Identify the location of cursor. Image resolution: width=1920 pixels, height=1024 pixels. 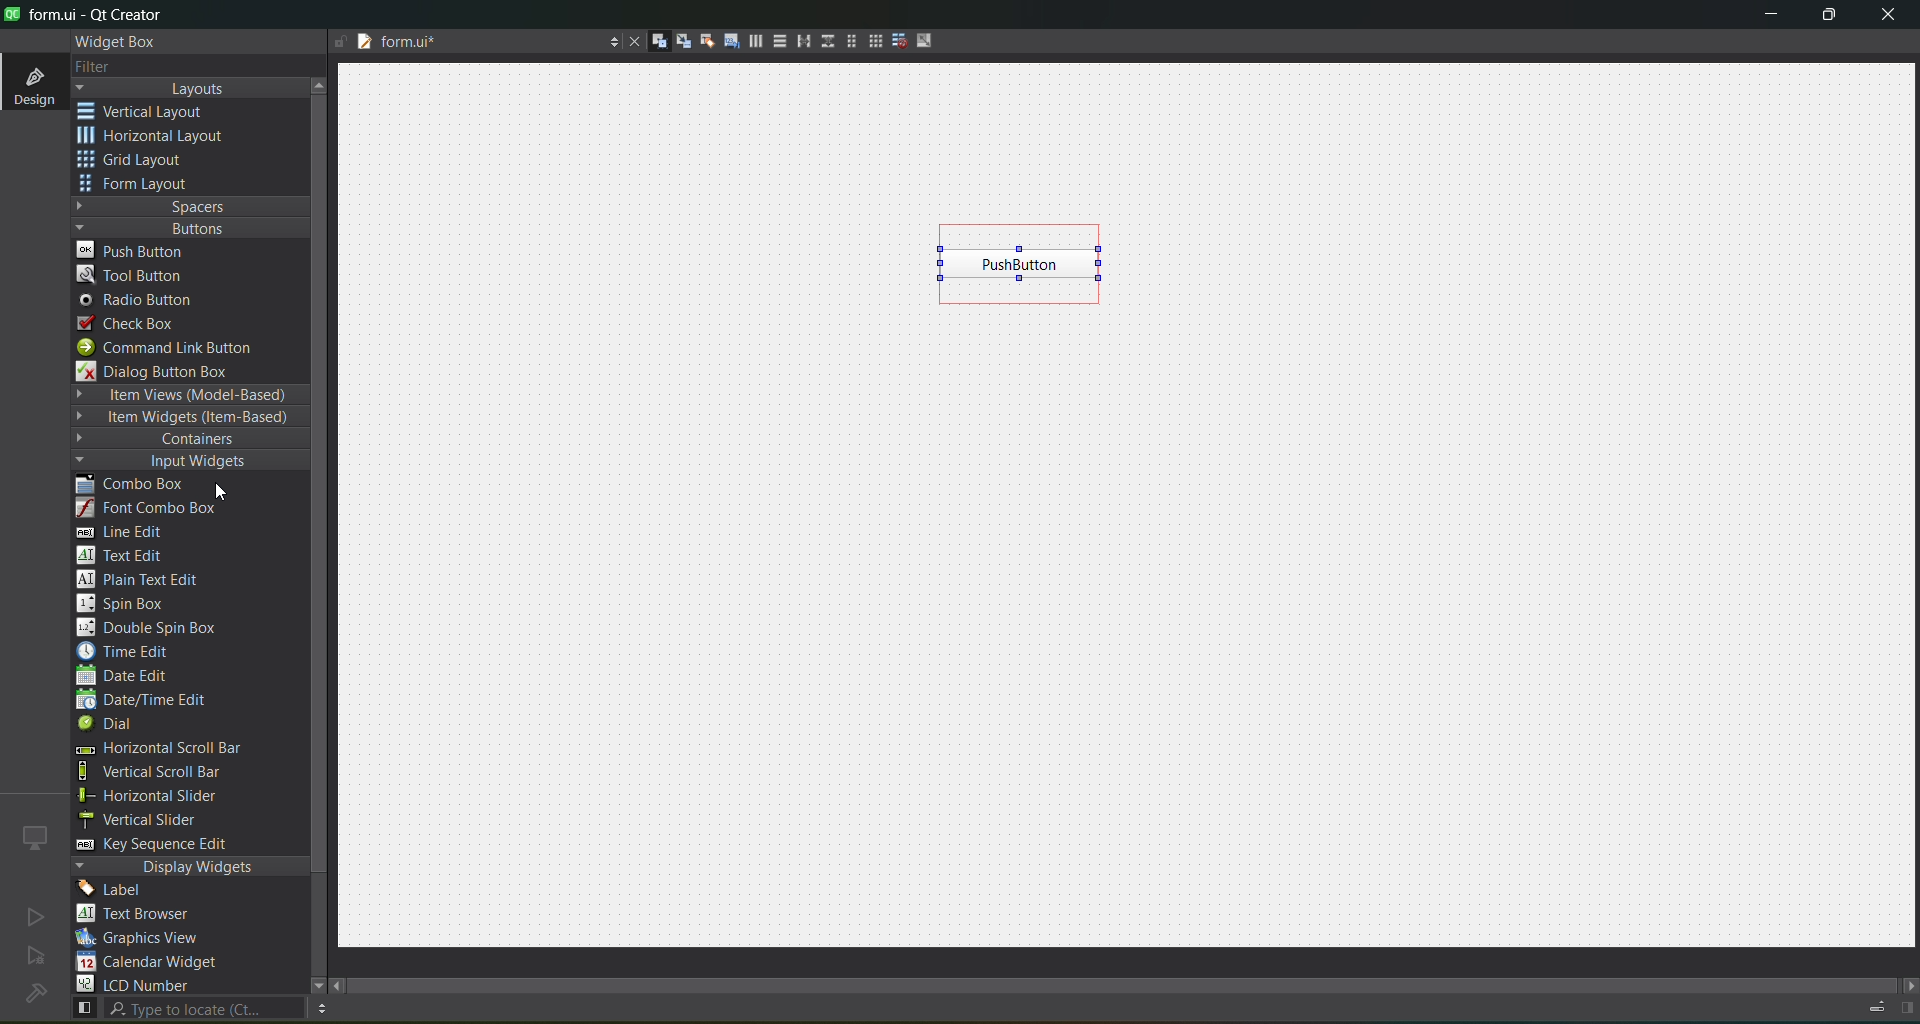
(222, 495).